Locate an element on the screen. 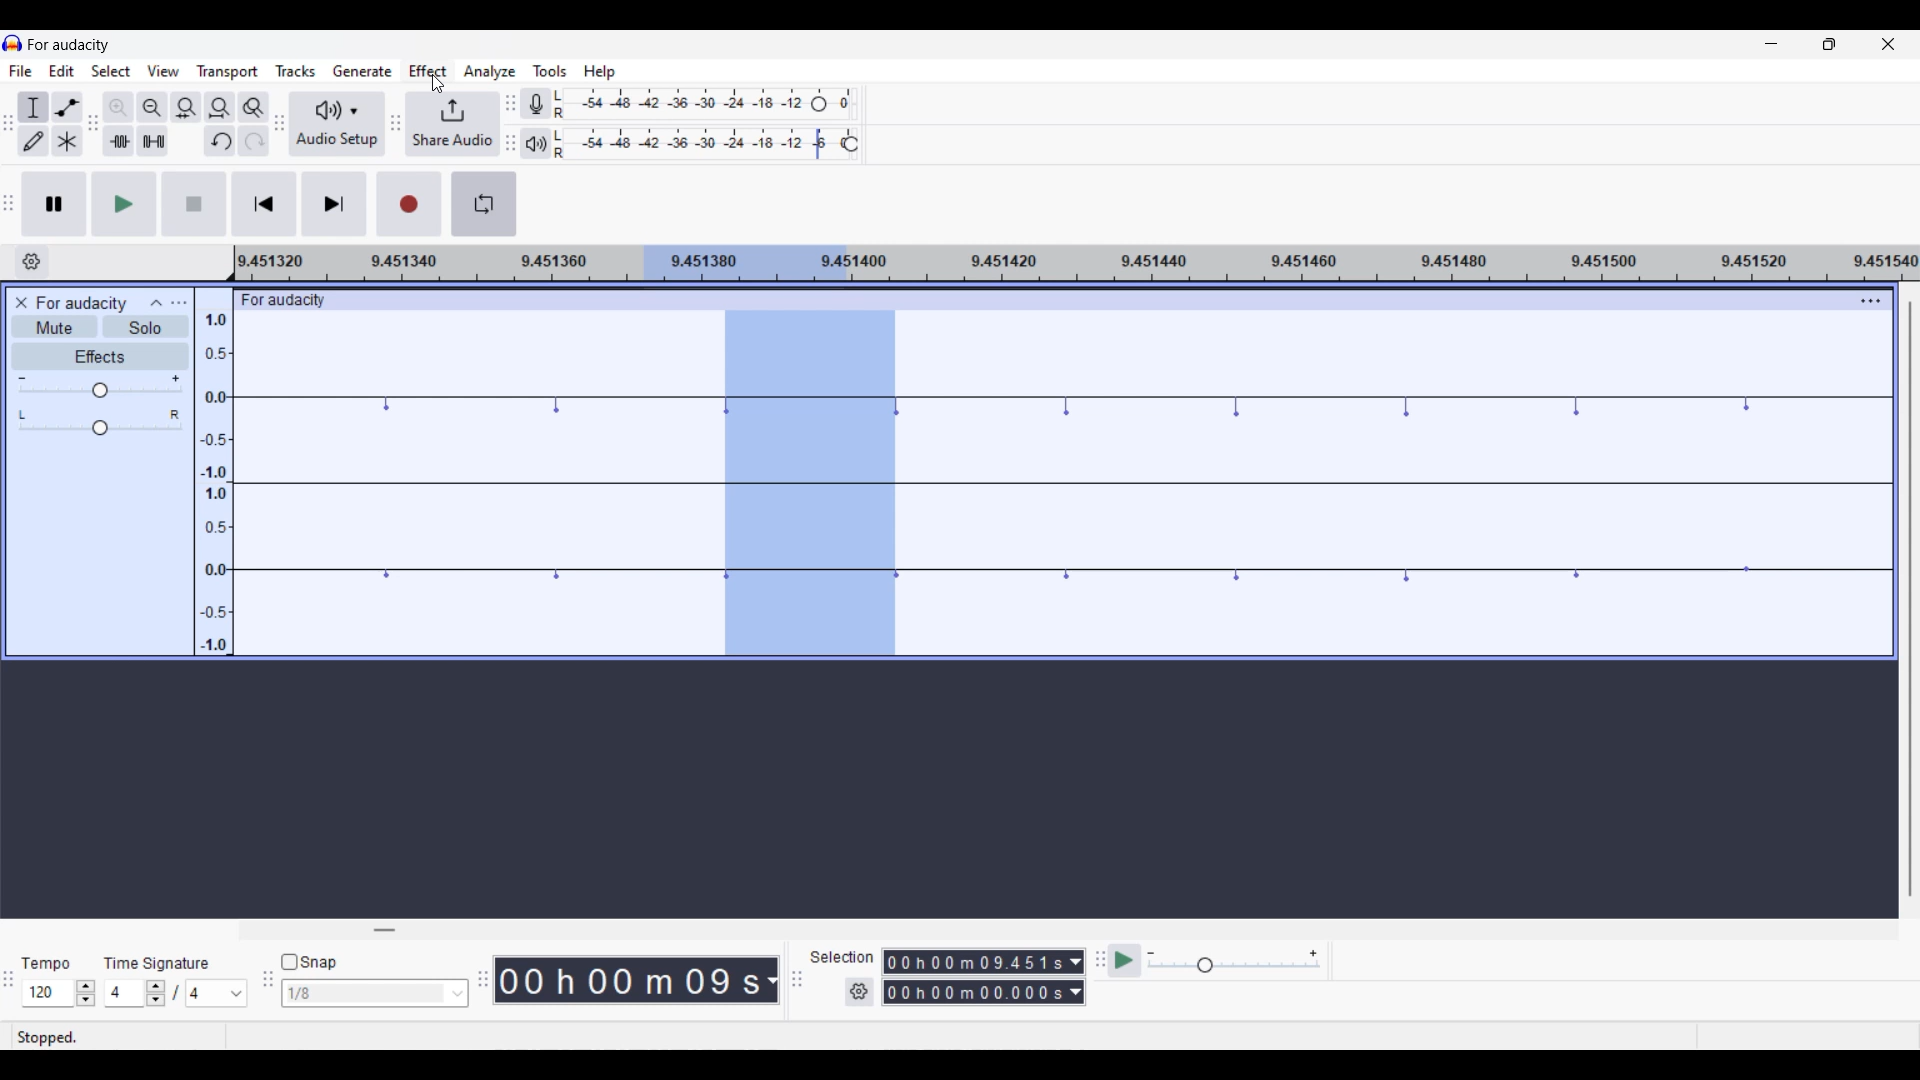  Track settings is located at coordinates (1871, 301).